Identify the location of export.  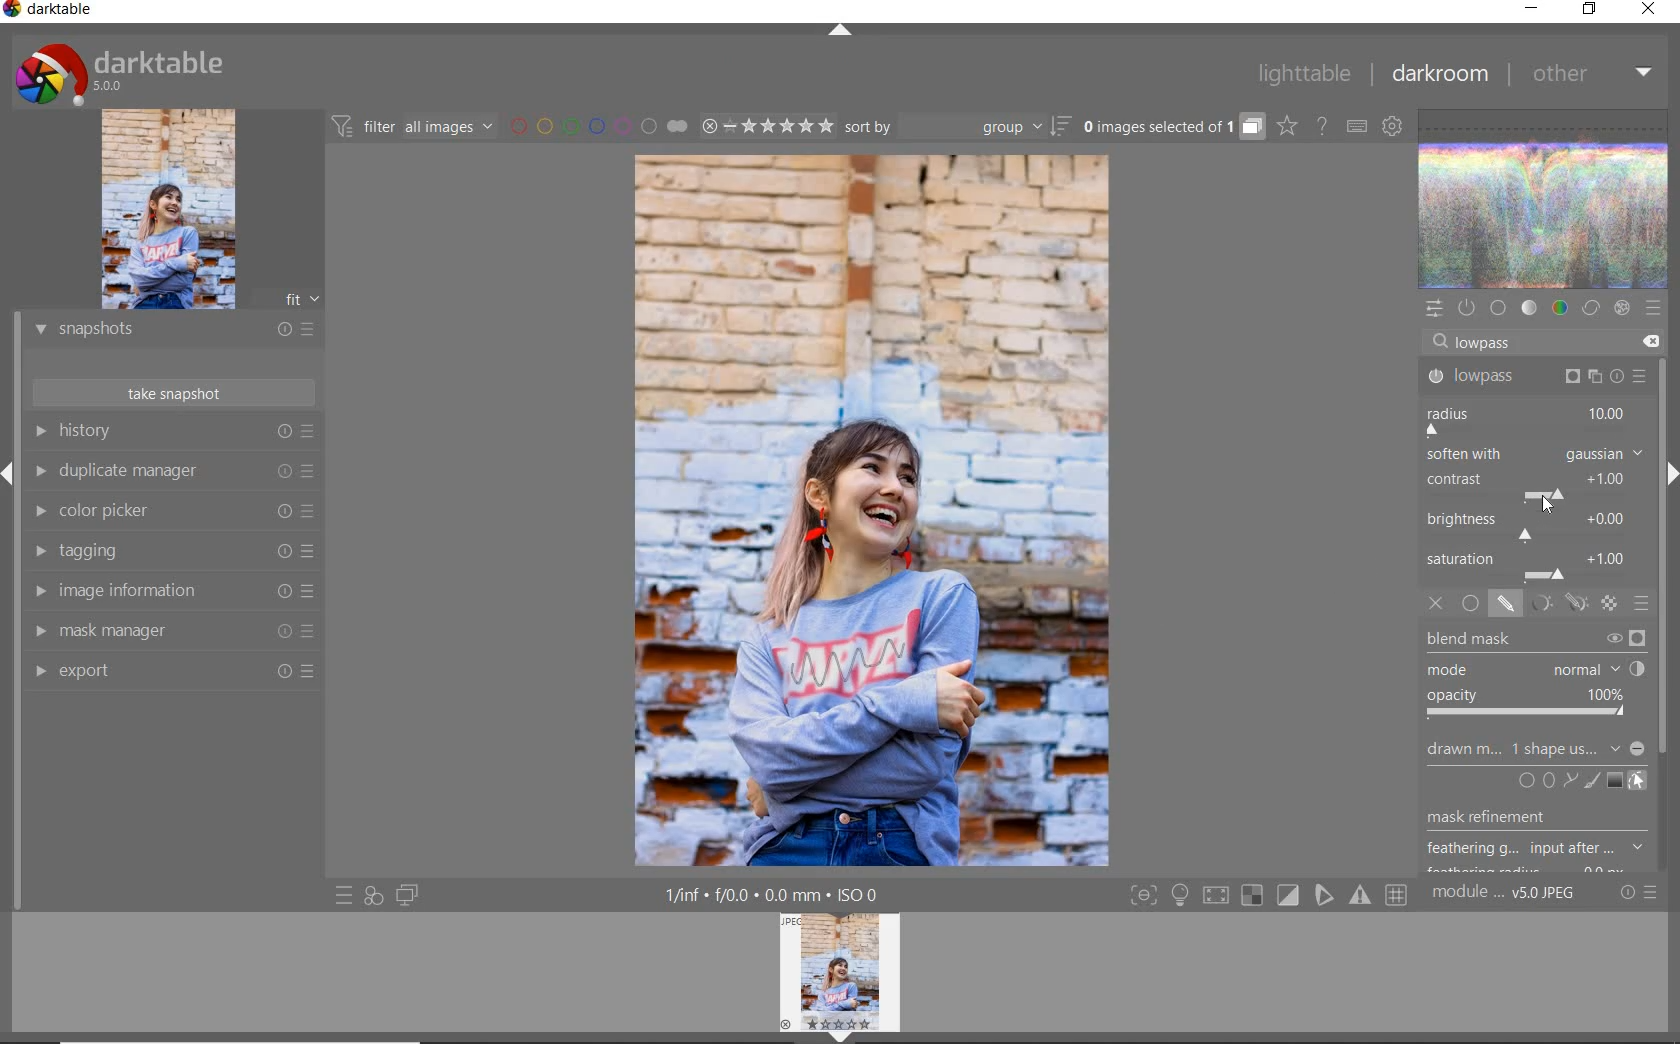
(175, 671).